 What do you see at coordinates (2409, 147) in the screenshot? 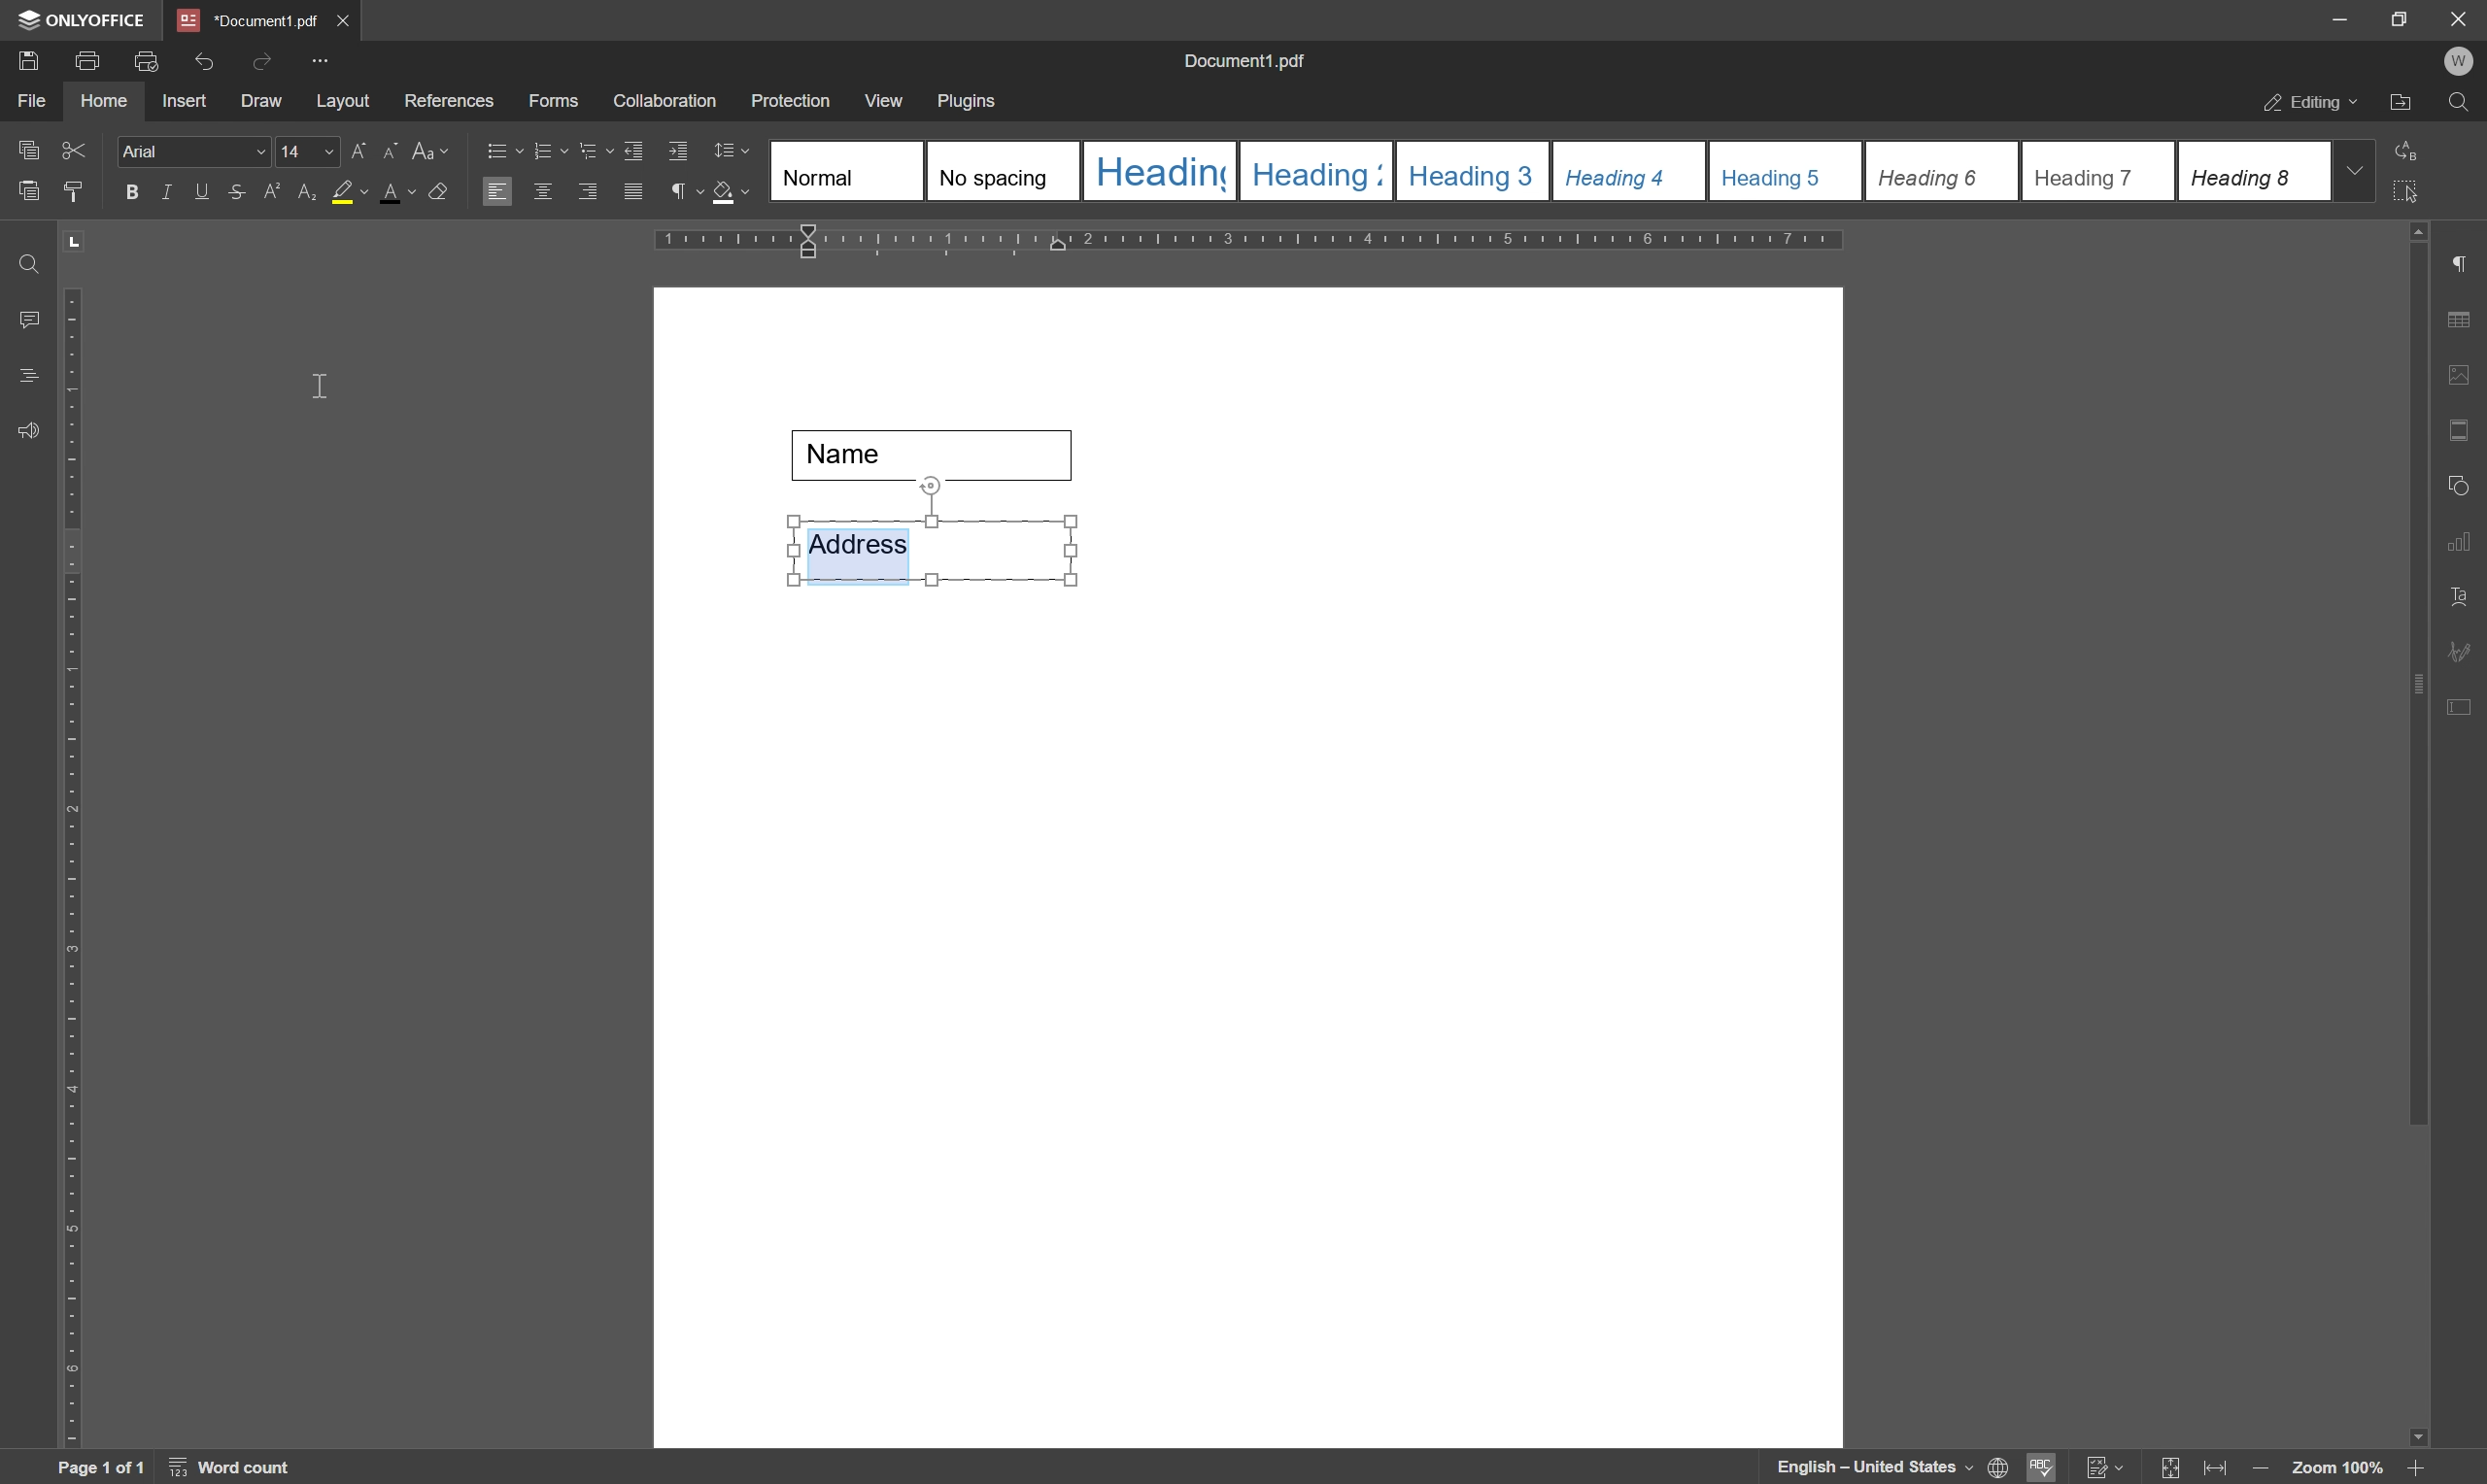
I see `replace` at bounding box center [2409, 147].